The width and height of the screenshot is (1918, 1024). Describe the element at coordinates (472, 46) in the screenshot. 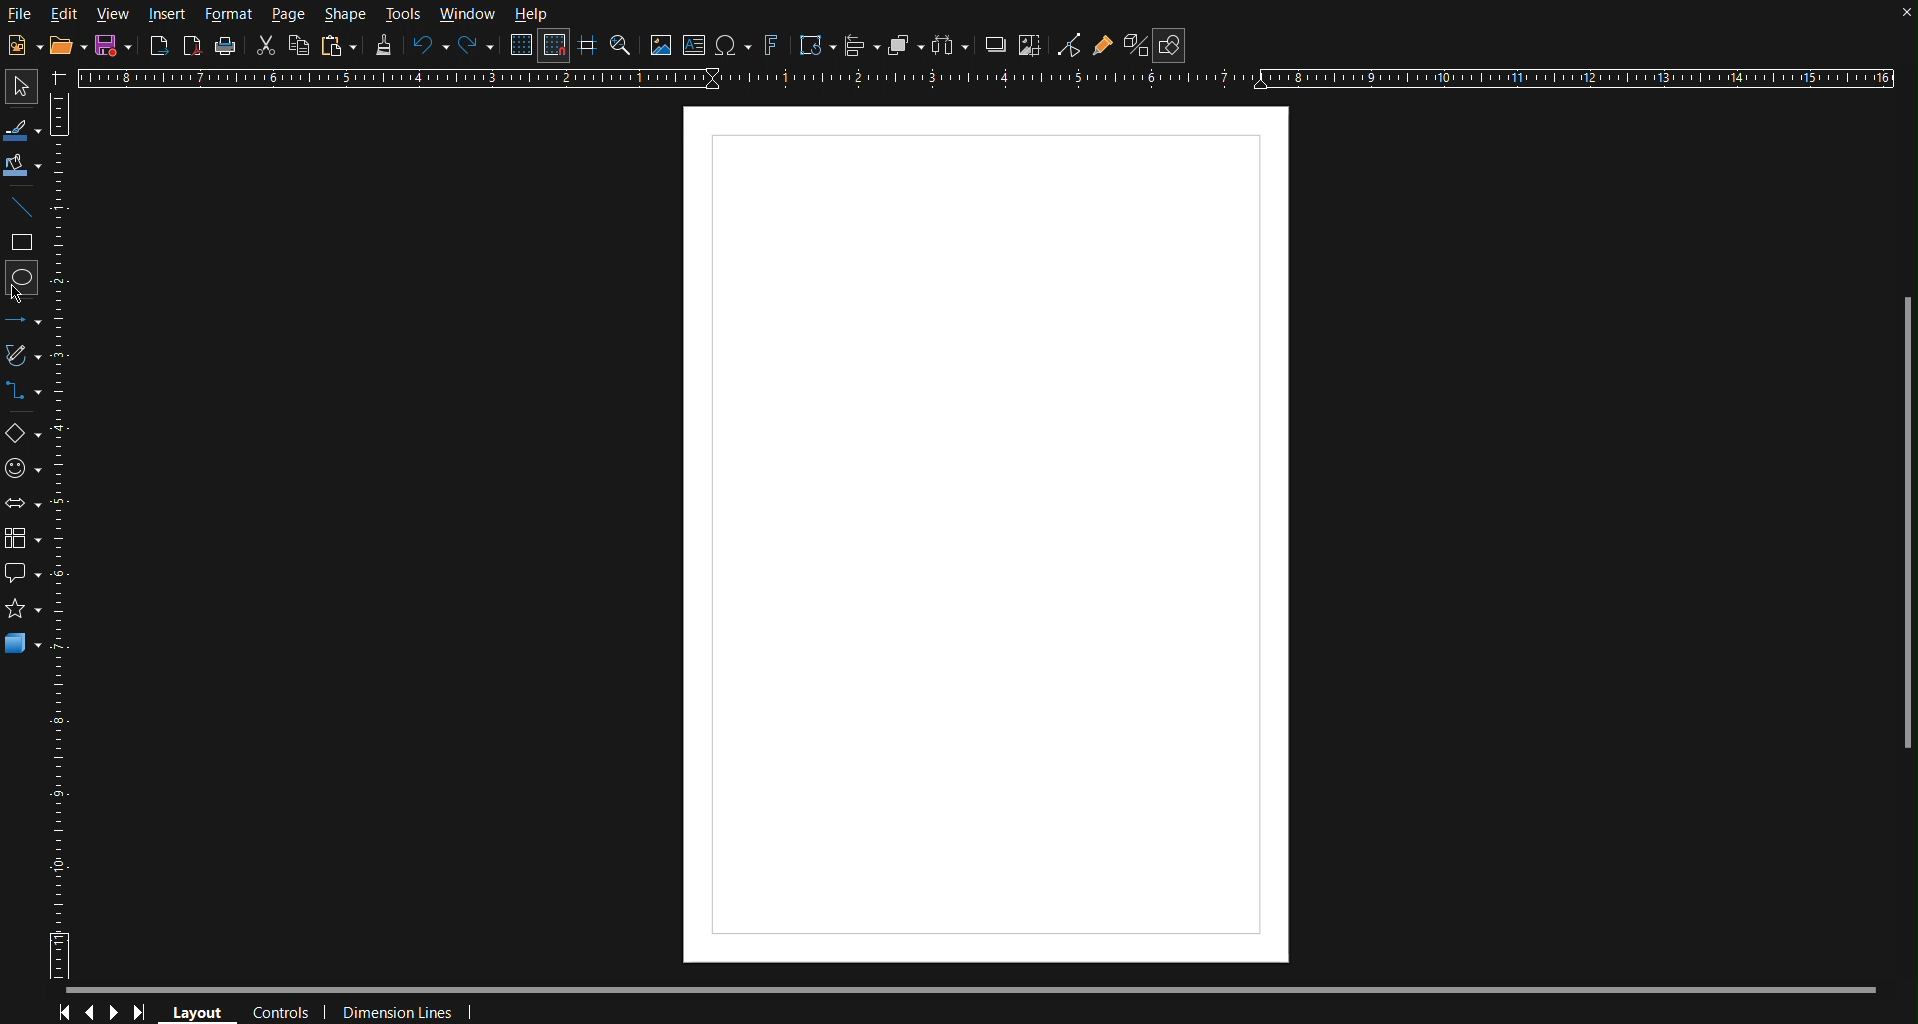

I see `Redo` at that location.